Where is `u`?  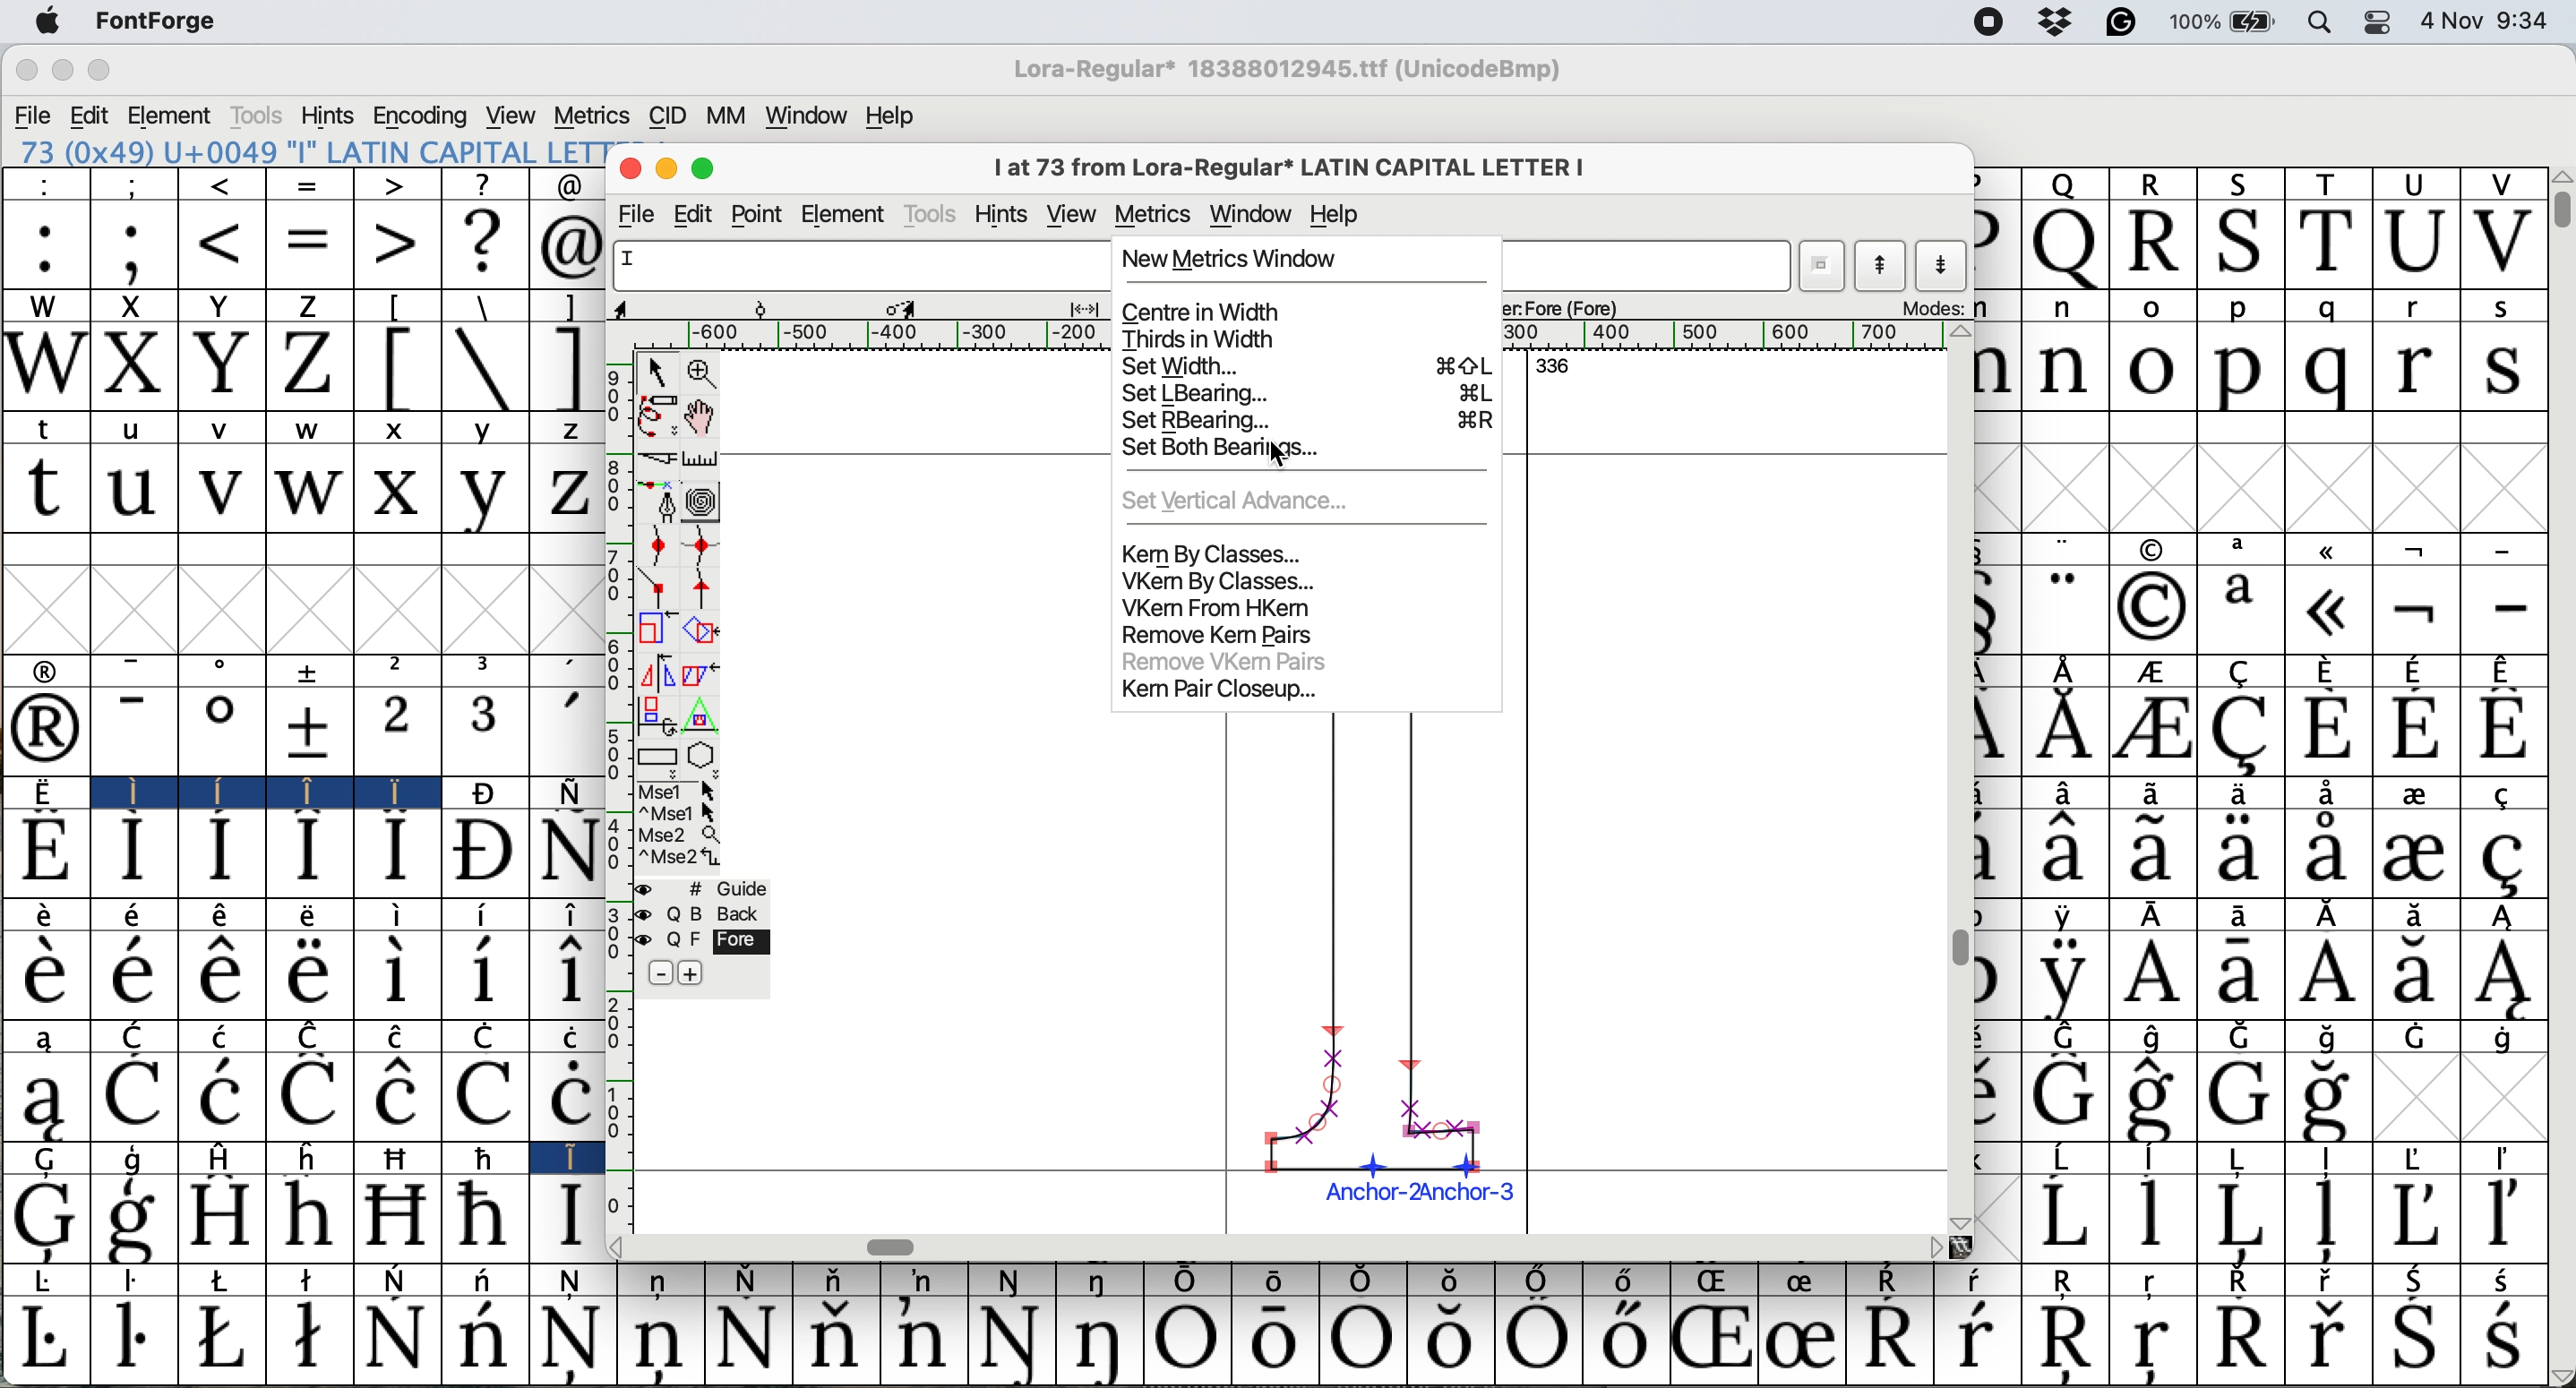 u is located at coordinates (133, 432).